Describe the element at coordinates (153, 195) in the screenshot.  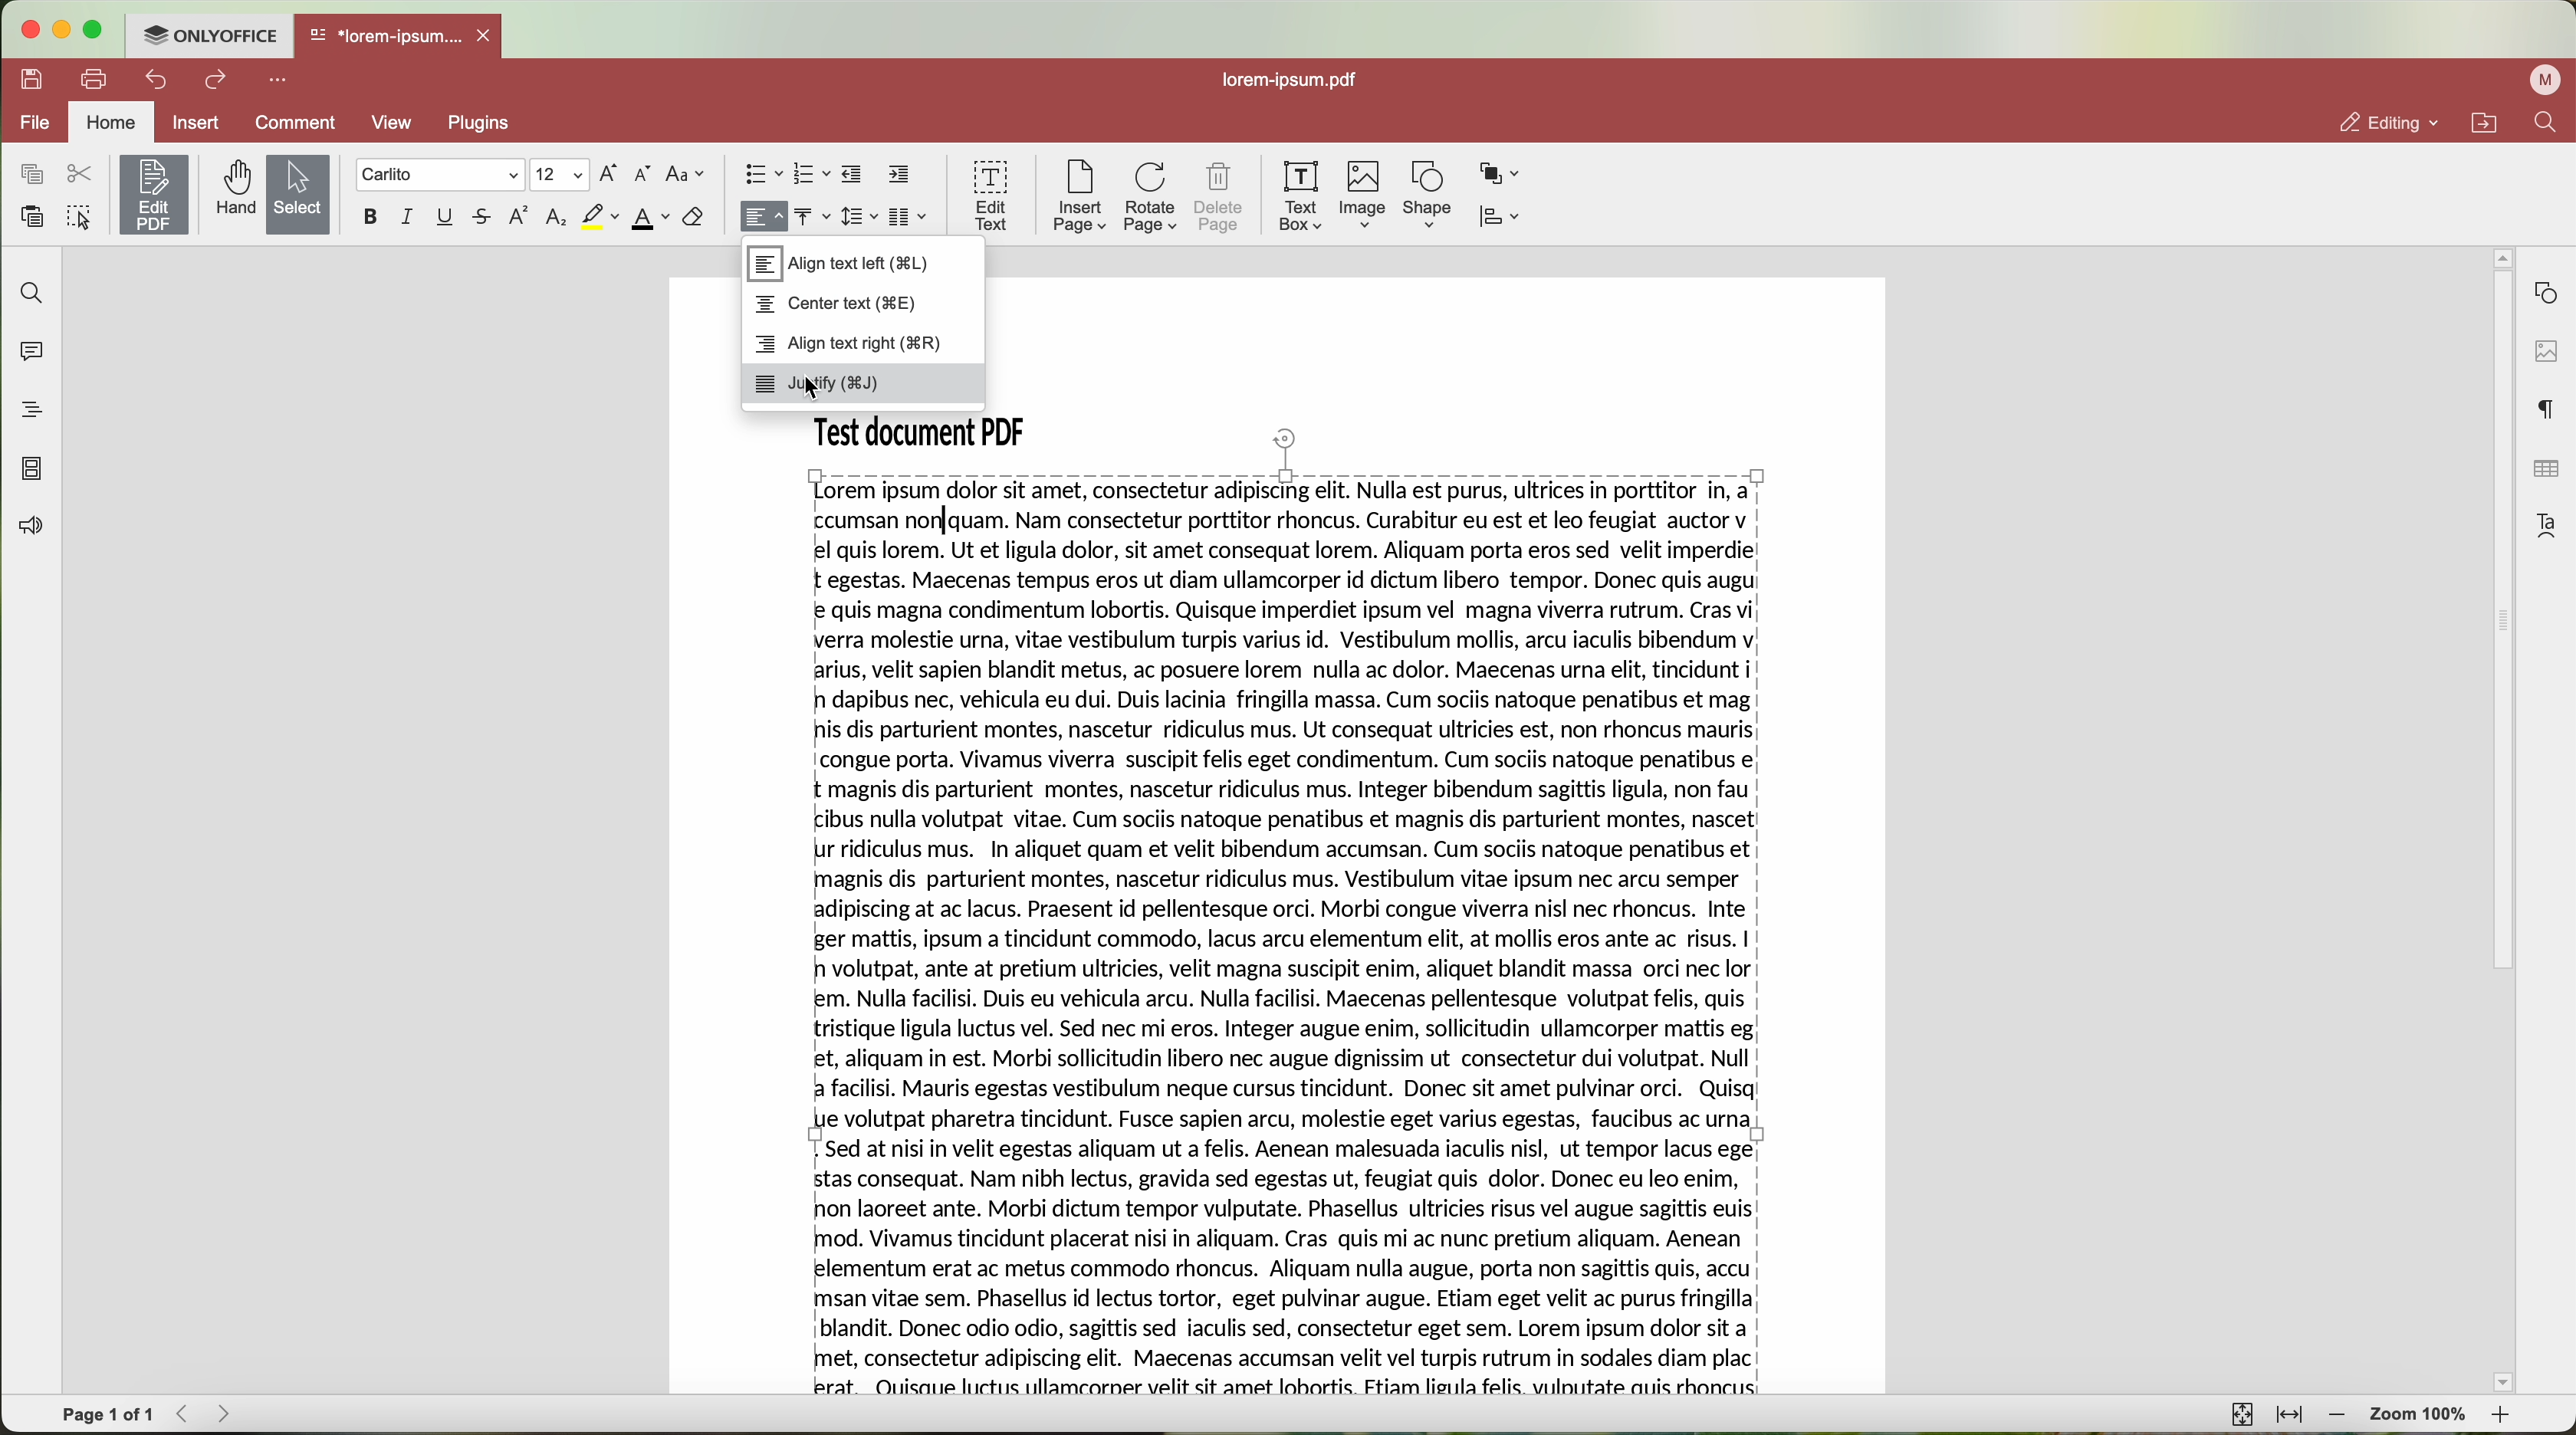
I see `edit PDF` at that location.